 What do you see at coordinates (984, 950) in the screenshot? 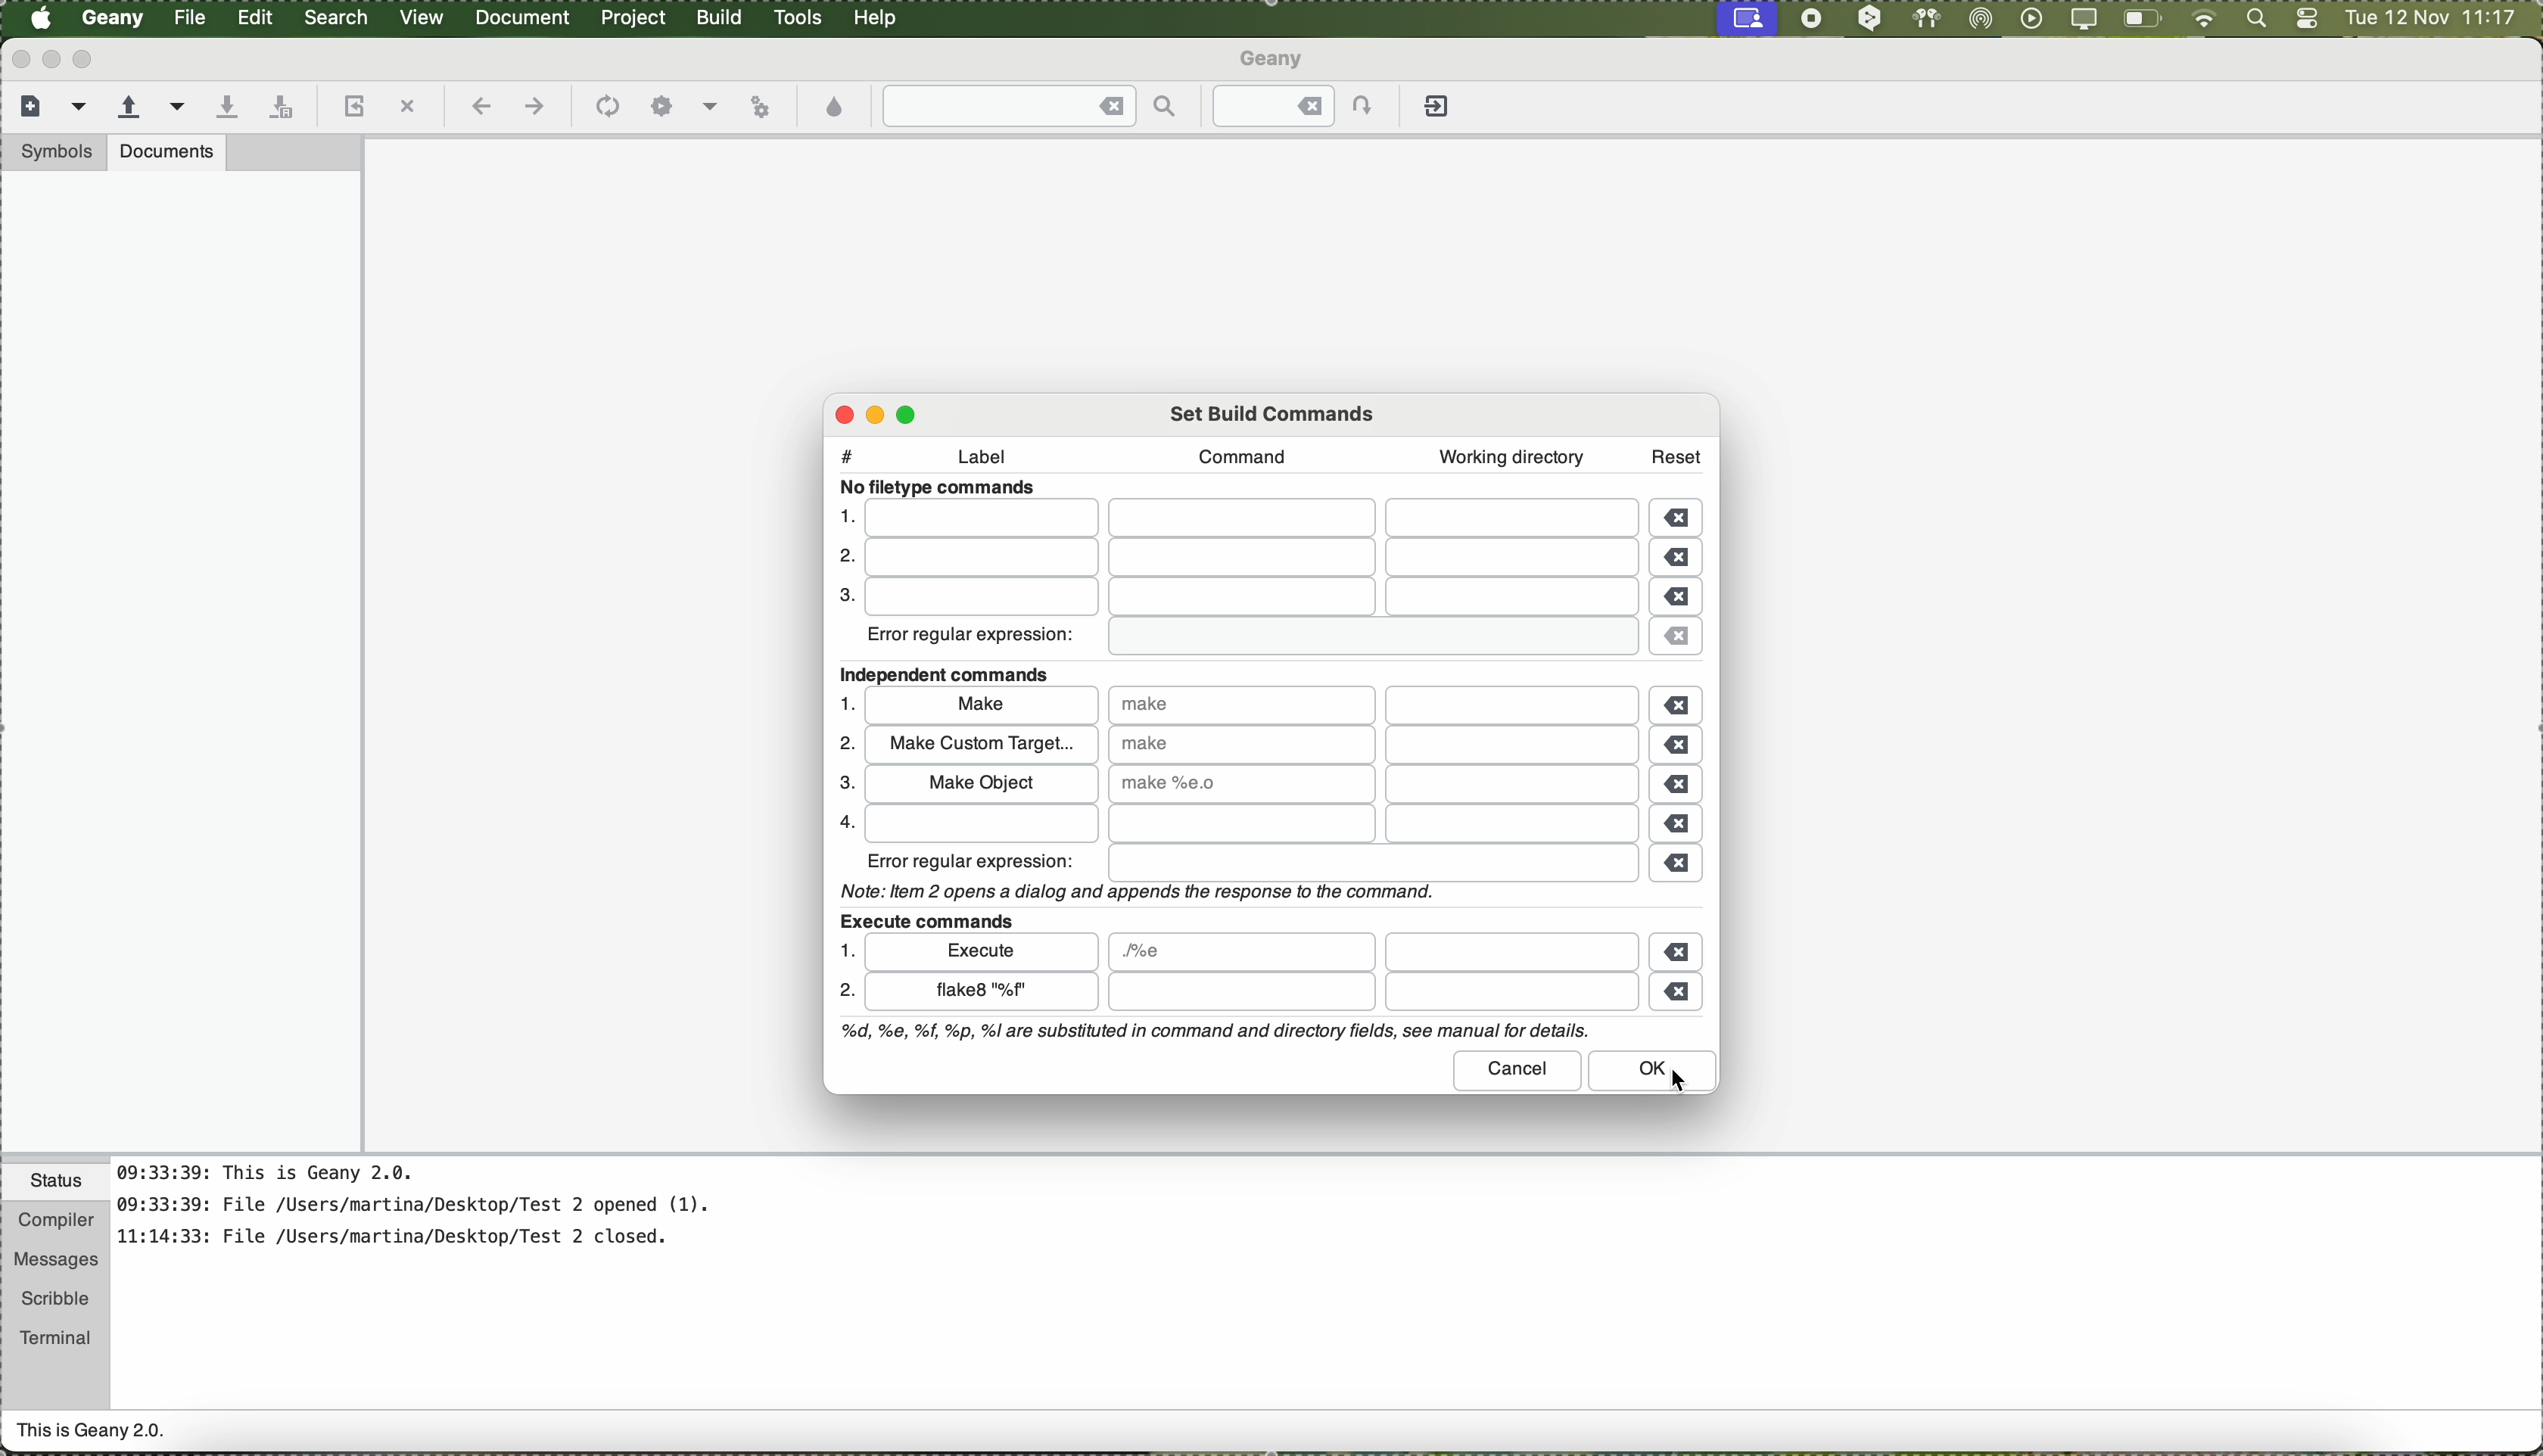
I see `execute` at bounding box center [984, 950].